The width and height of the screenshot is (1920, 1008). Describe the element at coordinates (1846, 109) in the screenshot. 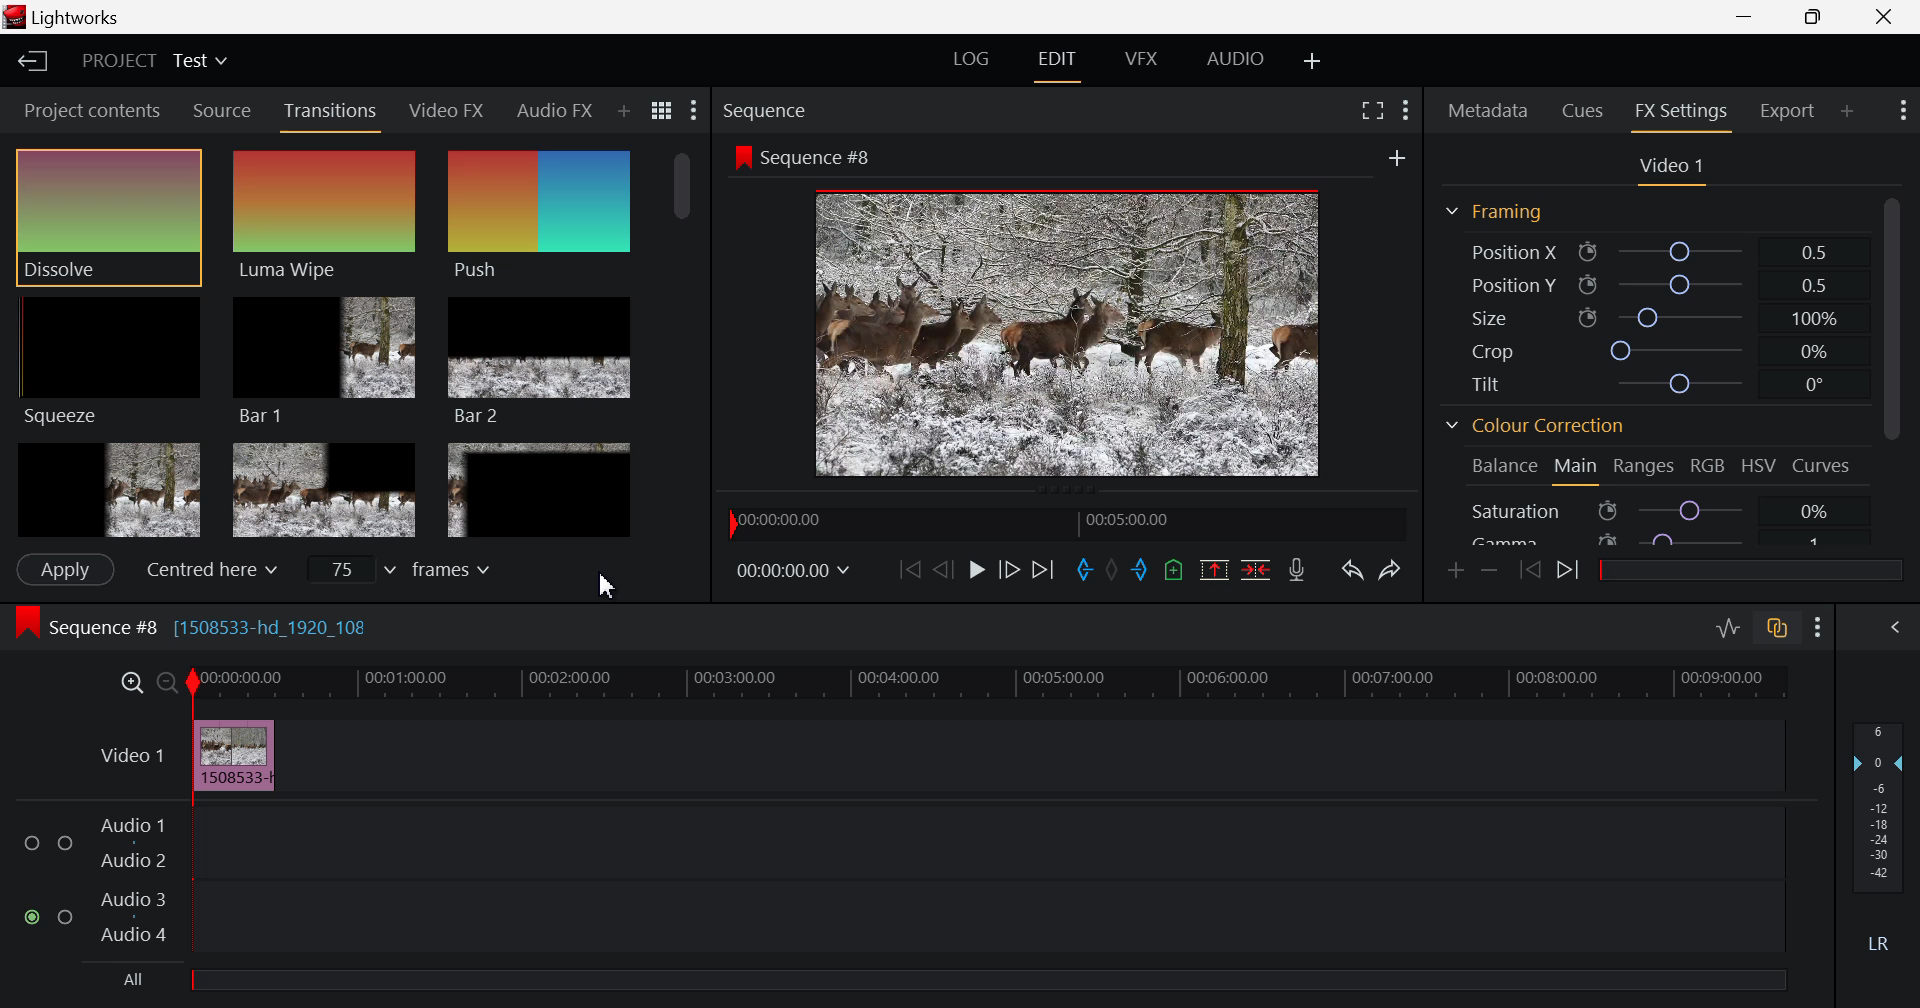

I see `Add Panel` at that location.